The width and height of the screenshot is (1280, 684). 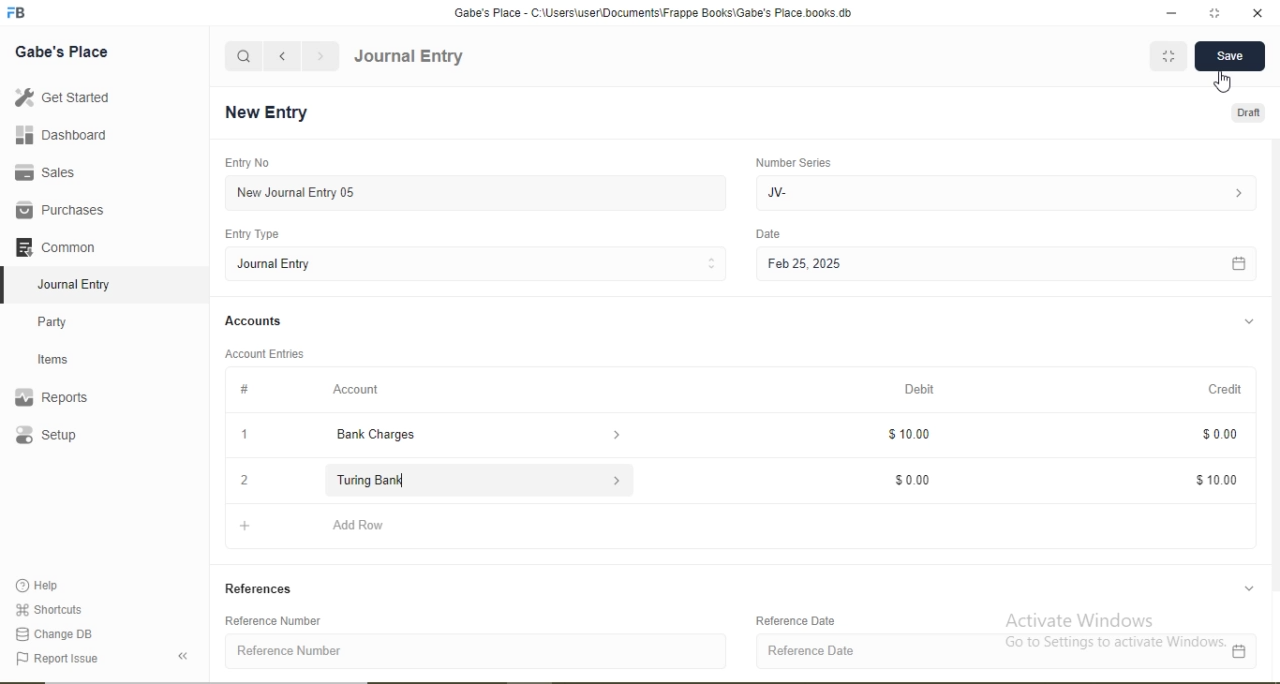 What do you see at coordinates (75, 437) in the screenshot?
I see `Setup` at bounding box center [75, 437].